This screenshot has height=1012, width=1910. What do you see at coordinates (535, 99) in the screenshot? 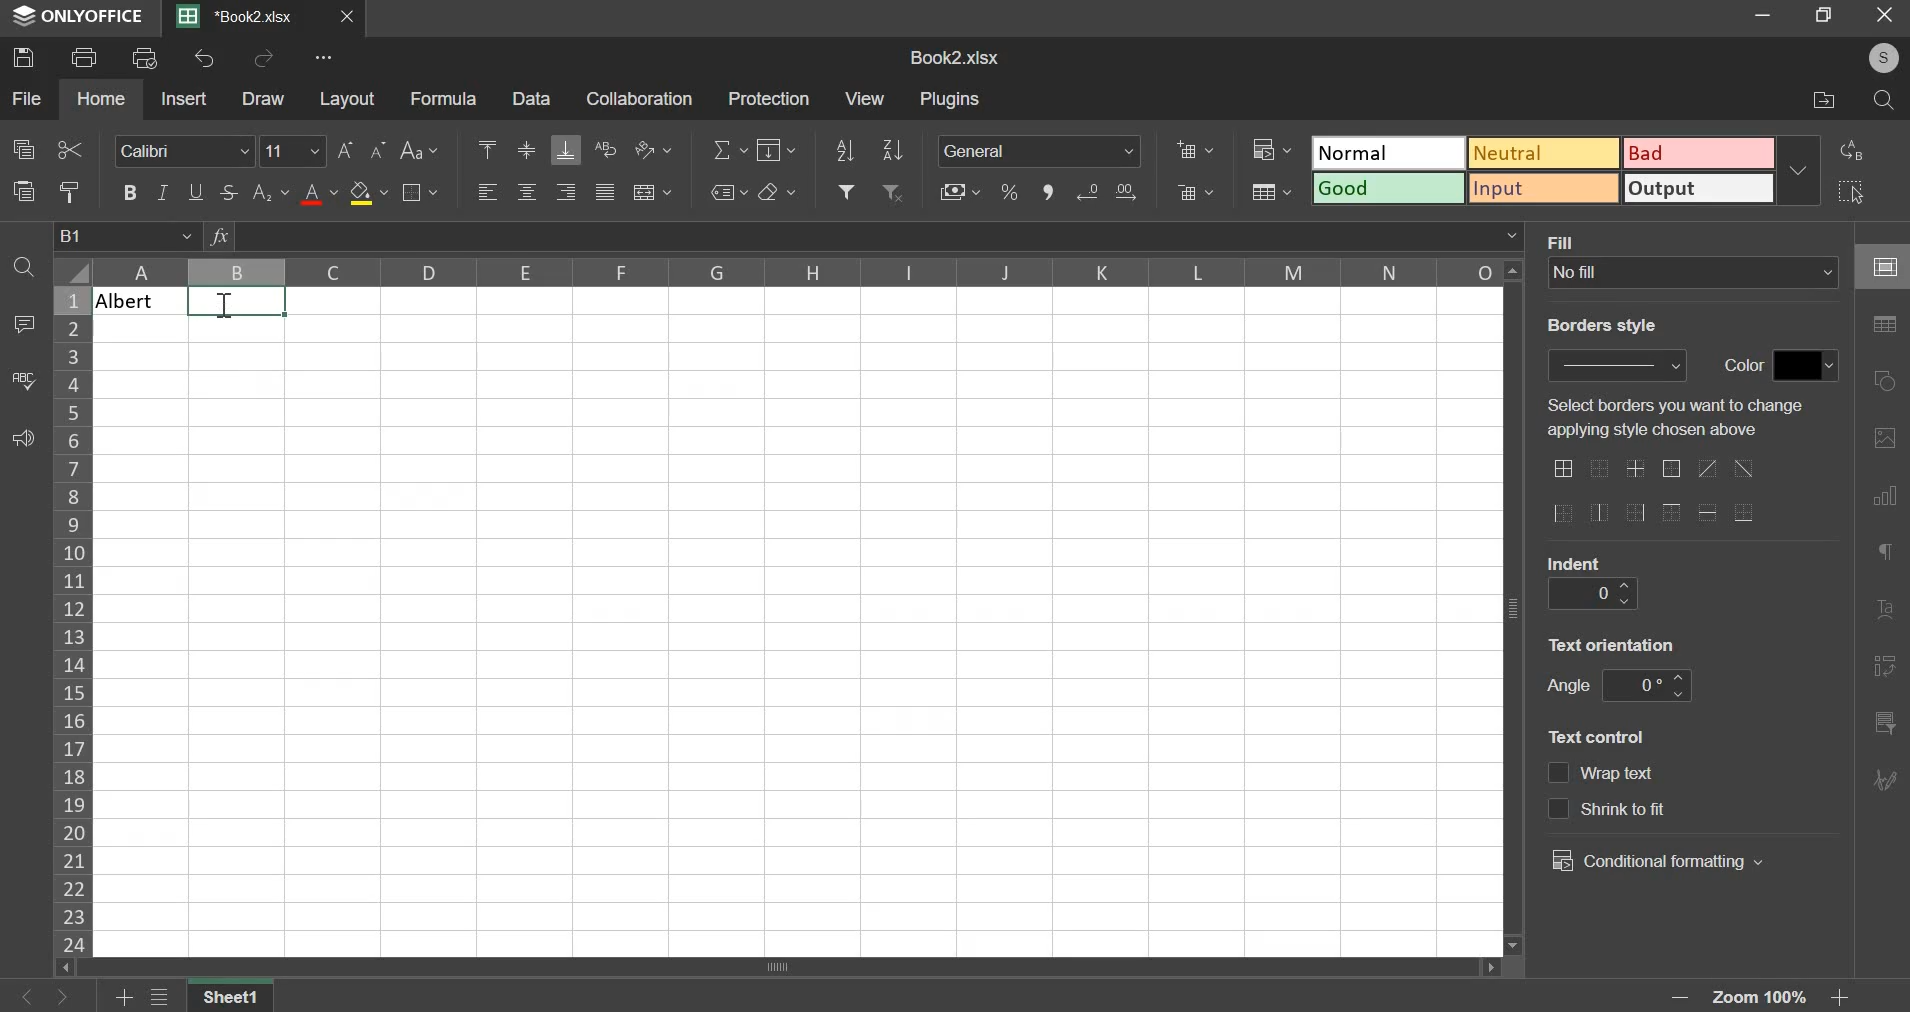
I see `data` at bounding box center [535, 99].